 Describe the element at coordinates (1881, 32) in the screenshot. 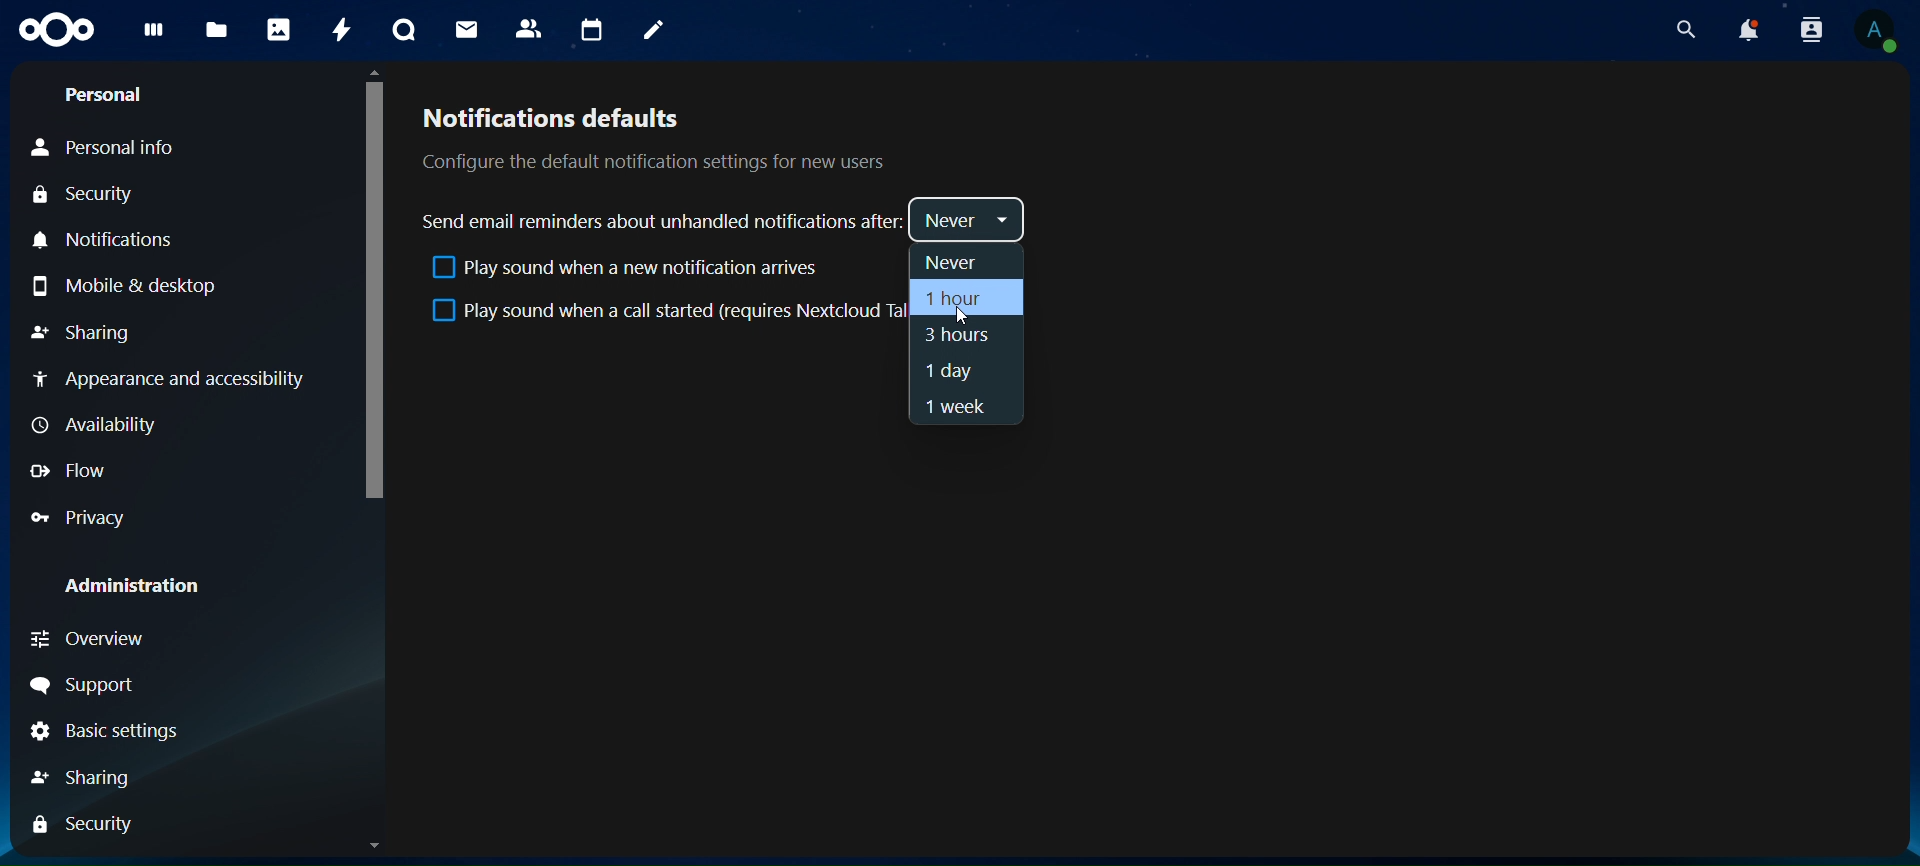

I see `View Profile` at that location.